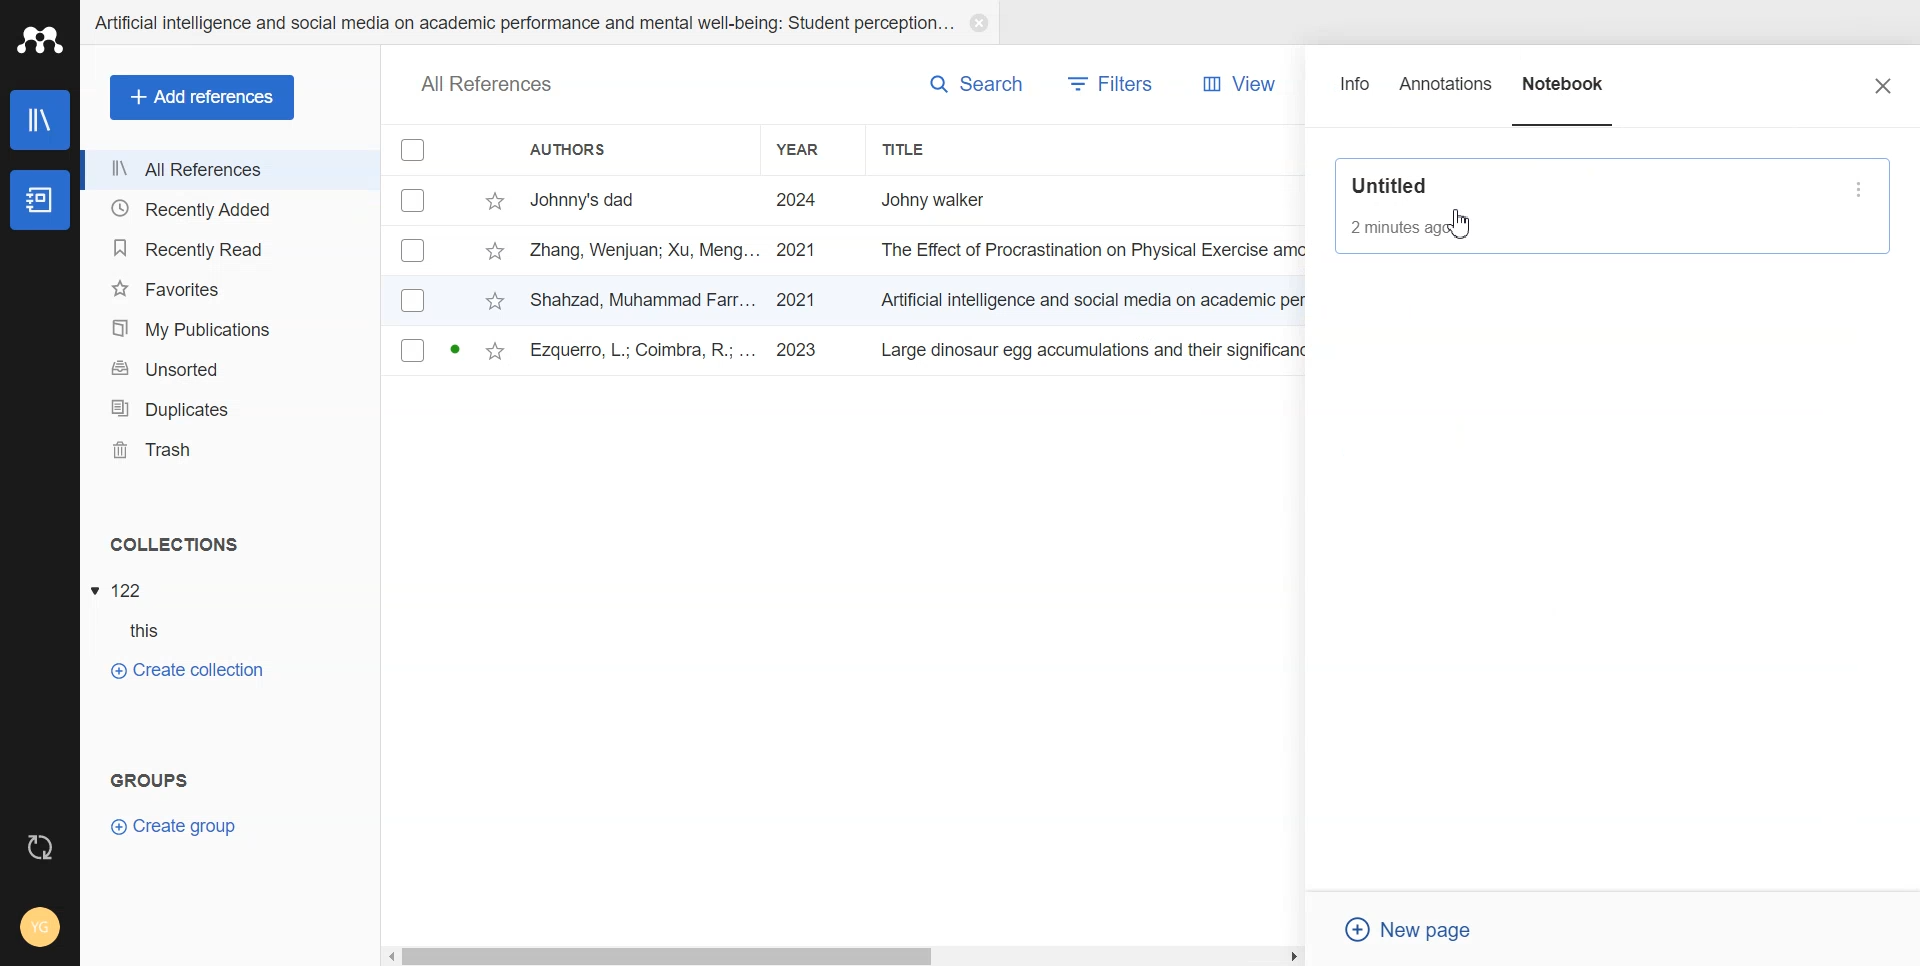  What do you see at coordinates (151, 777) in the screenshot?
I see `groups` at bounding box center [151, 777].